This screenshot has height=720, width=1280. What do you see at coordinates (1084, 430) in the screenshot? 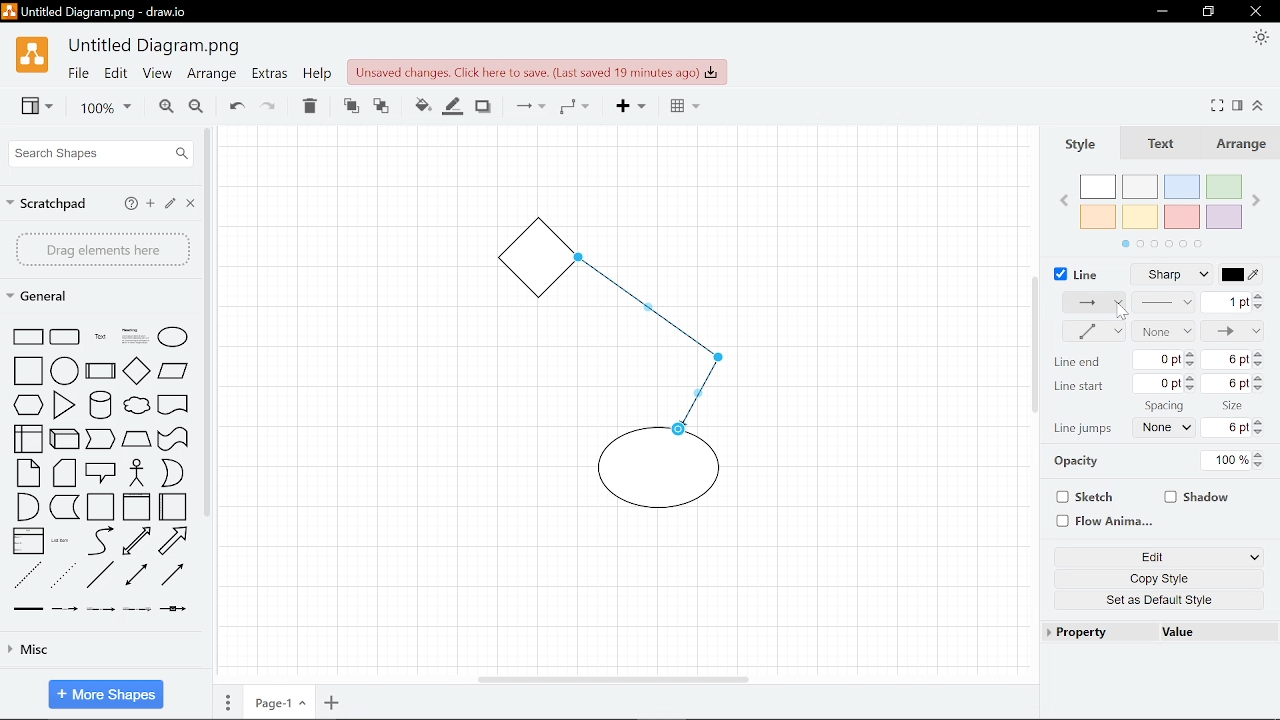
I see `Line jumps.` at bounding box center [1084, 430].